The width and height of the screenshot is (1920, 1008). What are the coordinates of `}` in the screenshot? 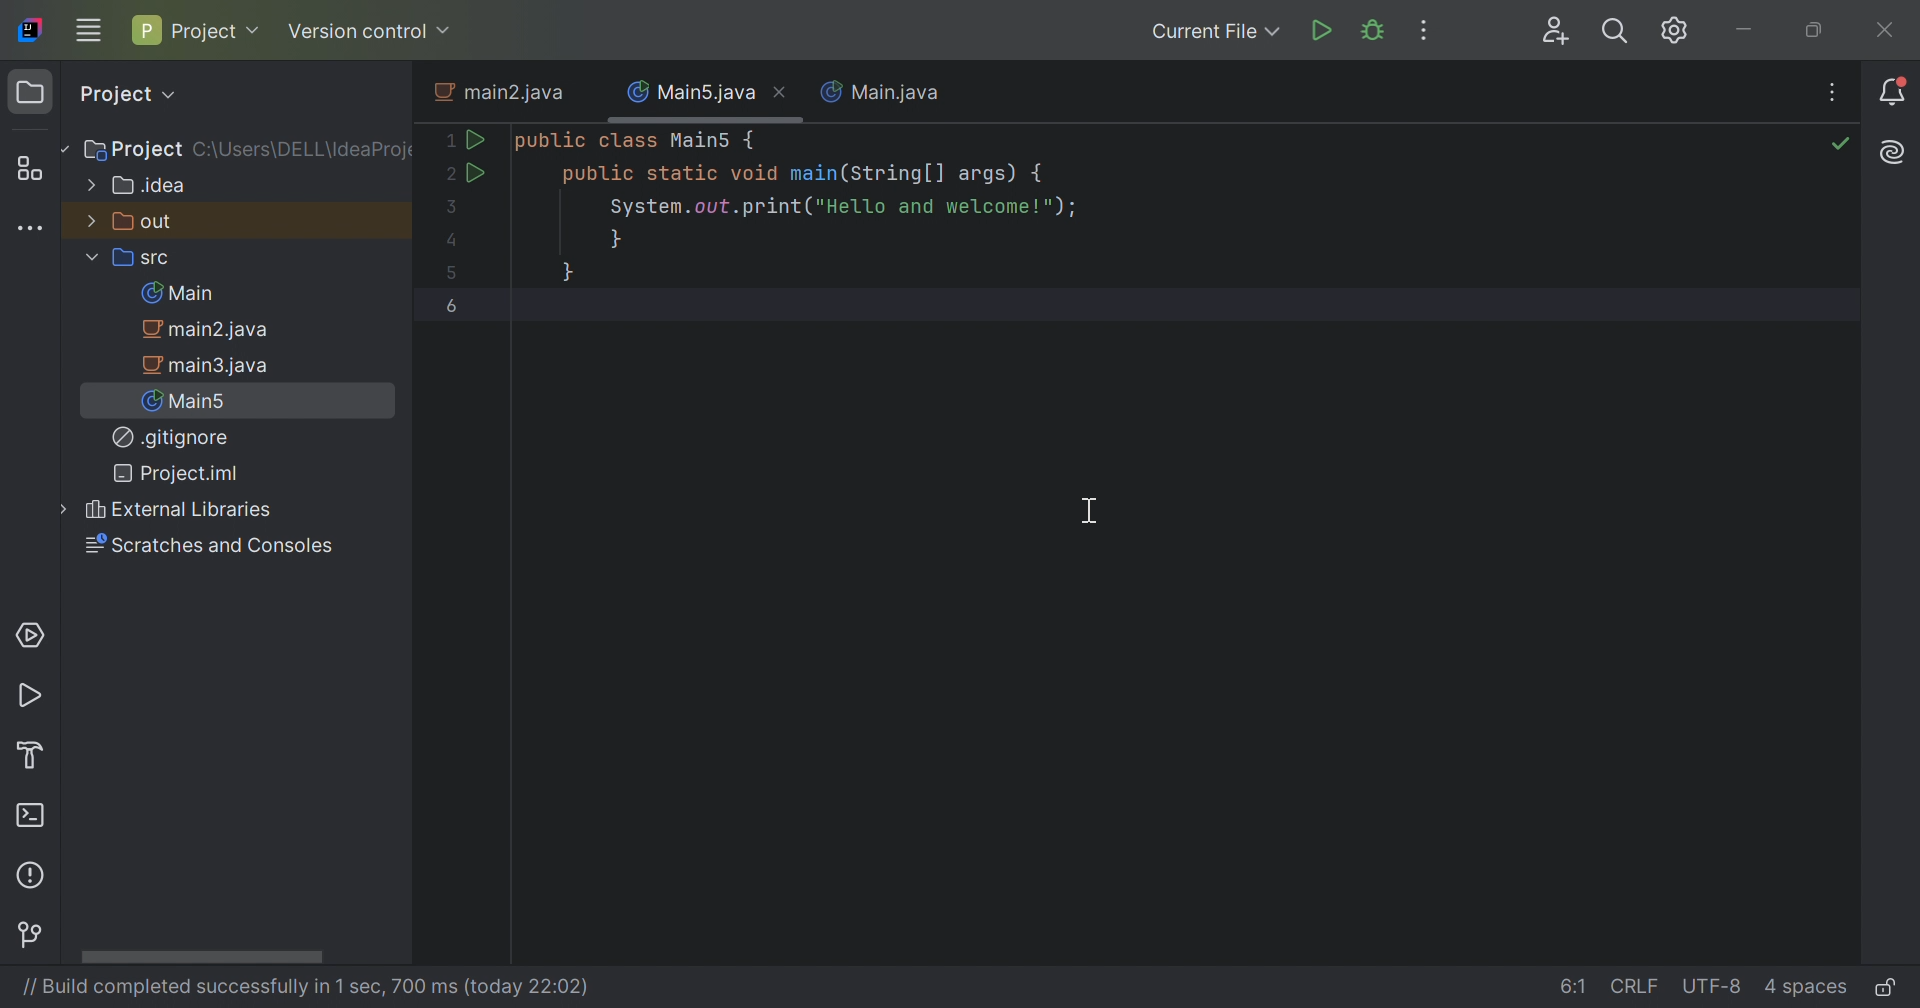 It's located at (569, 271).